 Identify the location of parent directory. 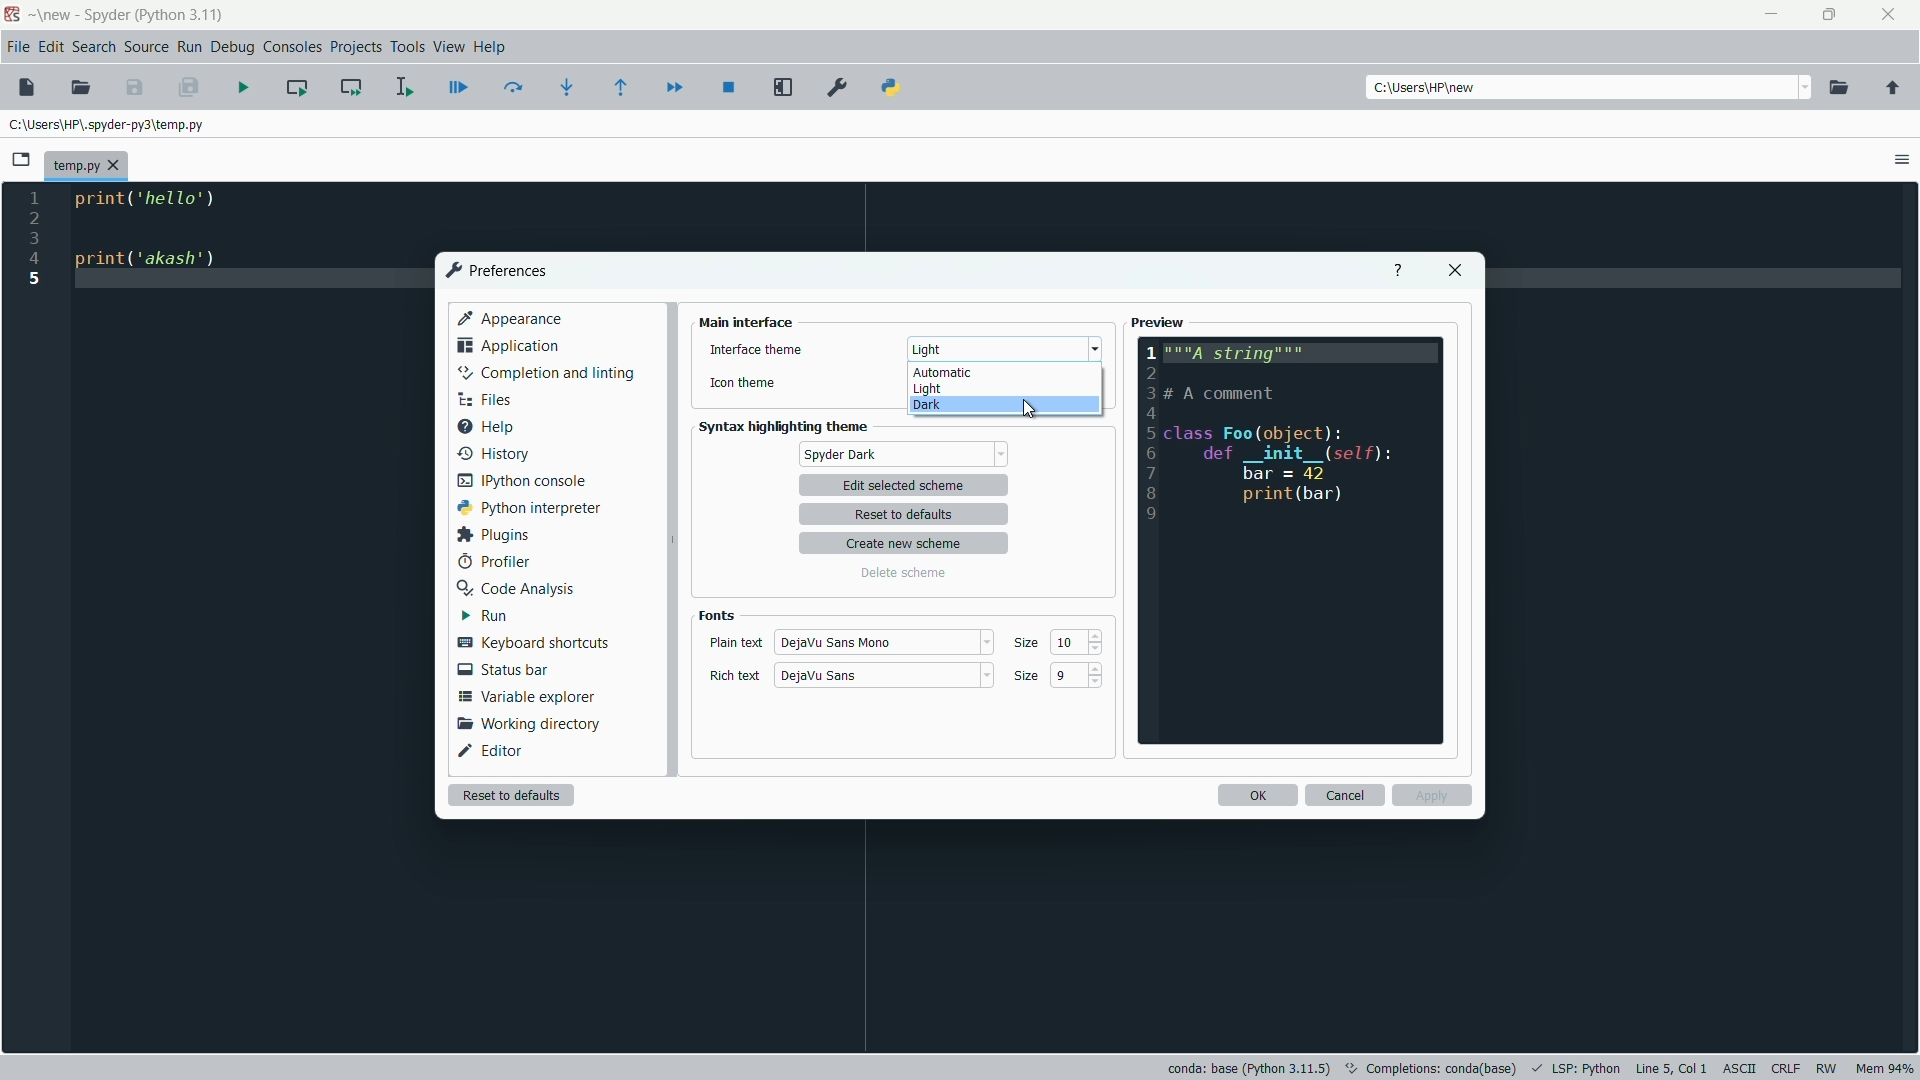
(1892, 89).